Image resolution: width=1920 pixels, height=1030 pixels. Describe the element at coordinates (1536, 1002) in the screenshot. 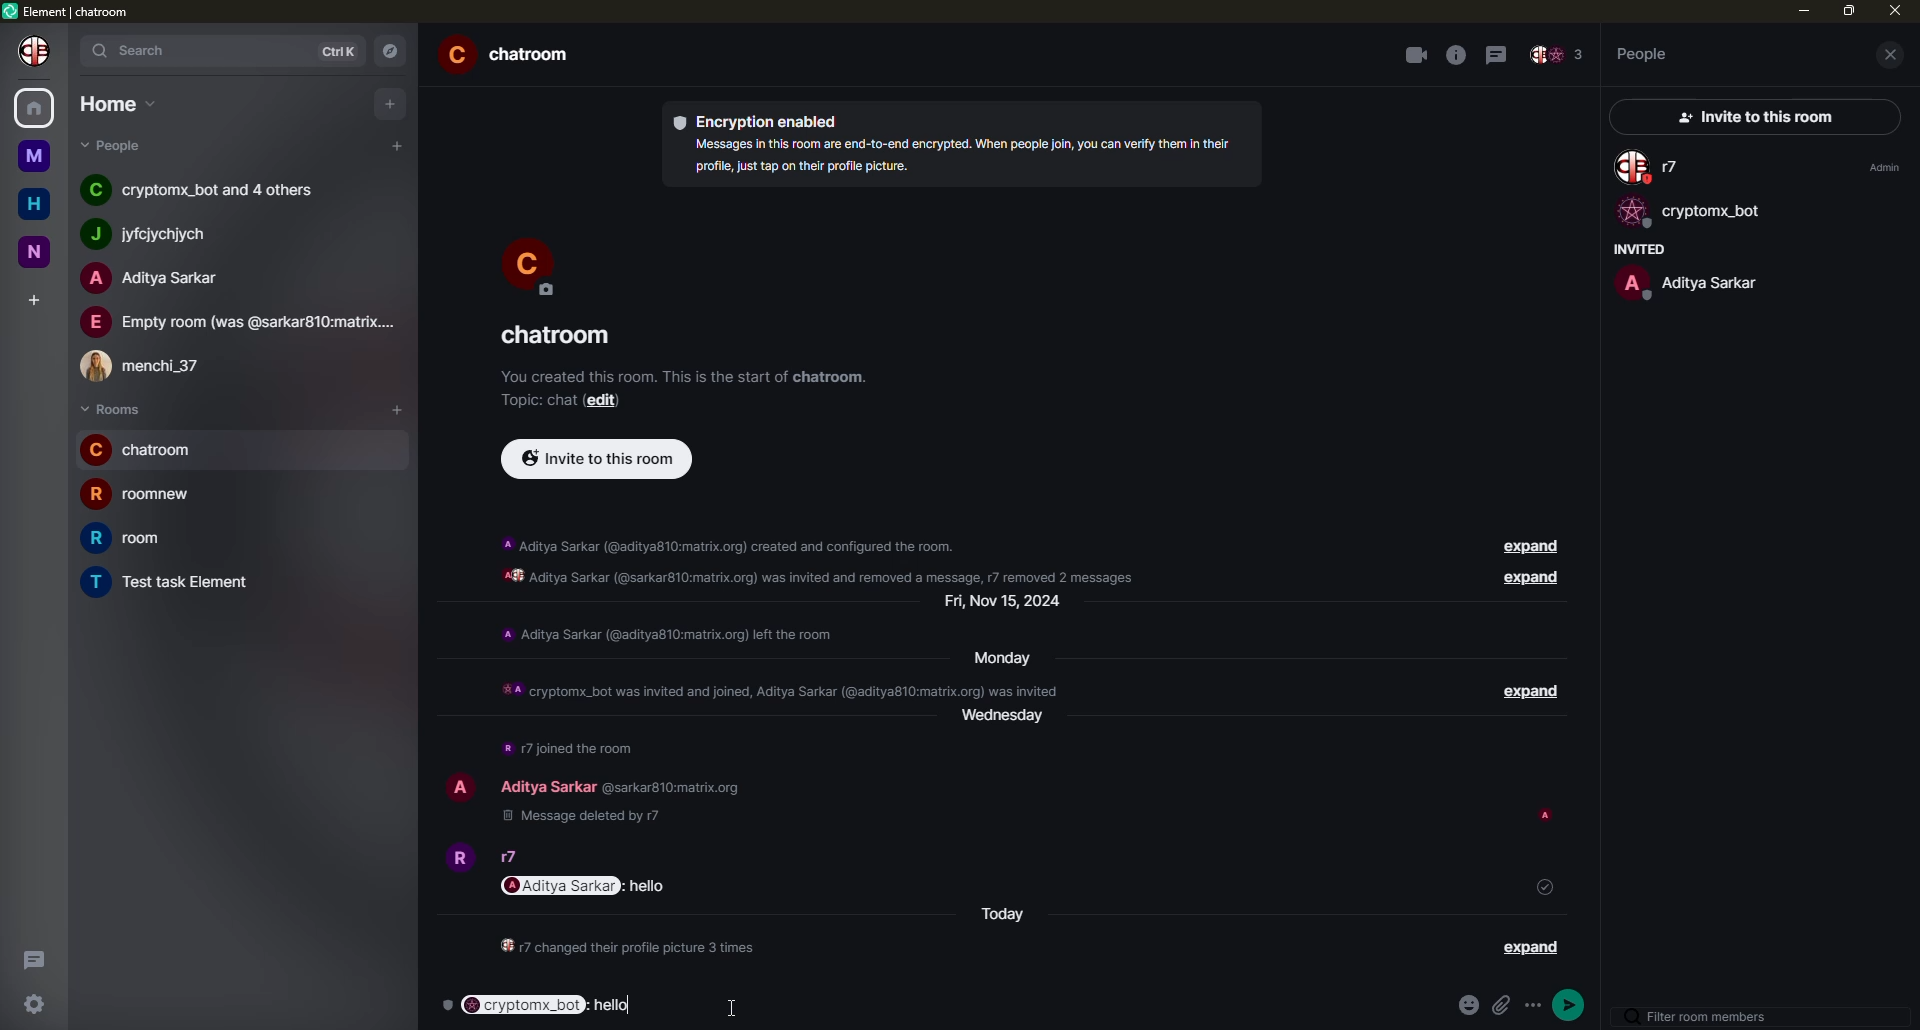

I see `options` at that location.